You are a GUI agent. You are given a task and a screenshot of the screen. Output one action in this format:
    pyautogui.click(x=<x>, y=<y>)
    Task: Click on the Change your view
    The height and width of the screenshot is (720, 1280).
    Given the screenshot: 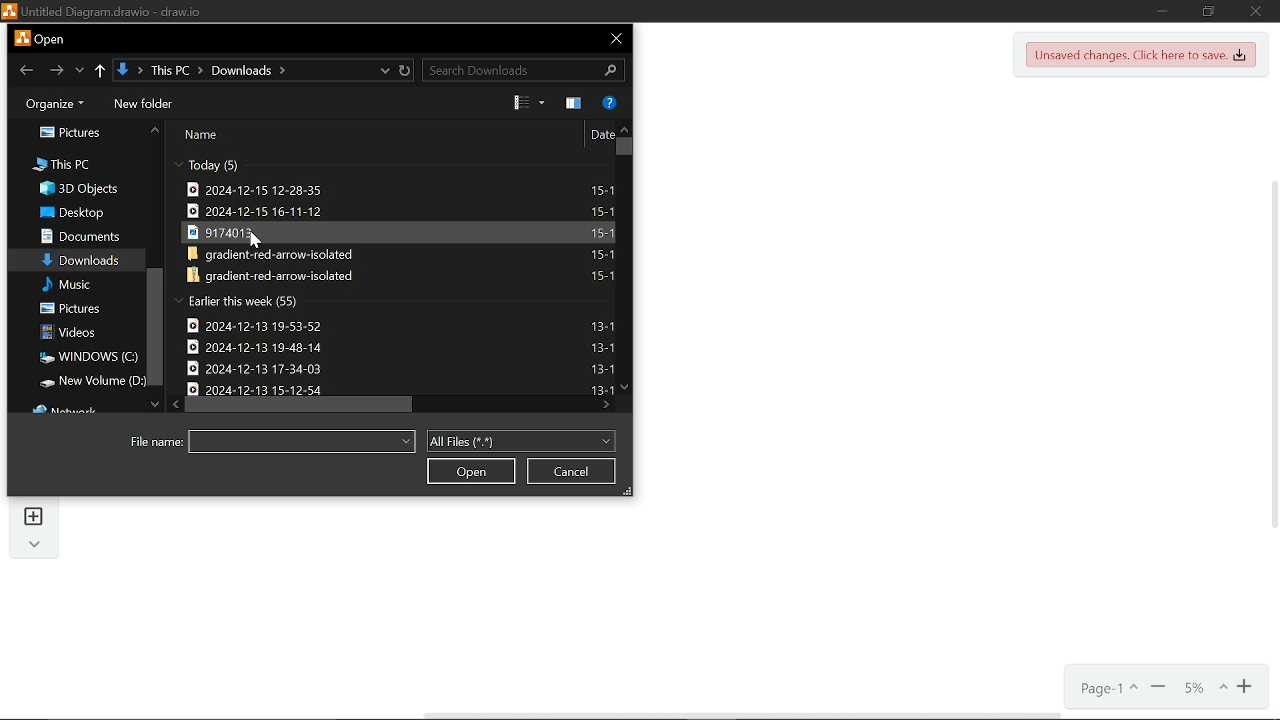 What is the action you would take?
    pyautogui.click(x=526, y=105)
    